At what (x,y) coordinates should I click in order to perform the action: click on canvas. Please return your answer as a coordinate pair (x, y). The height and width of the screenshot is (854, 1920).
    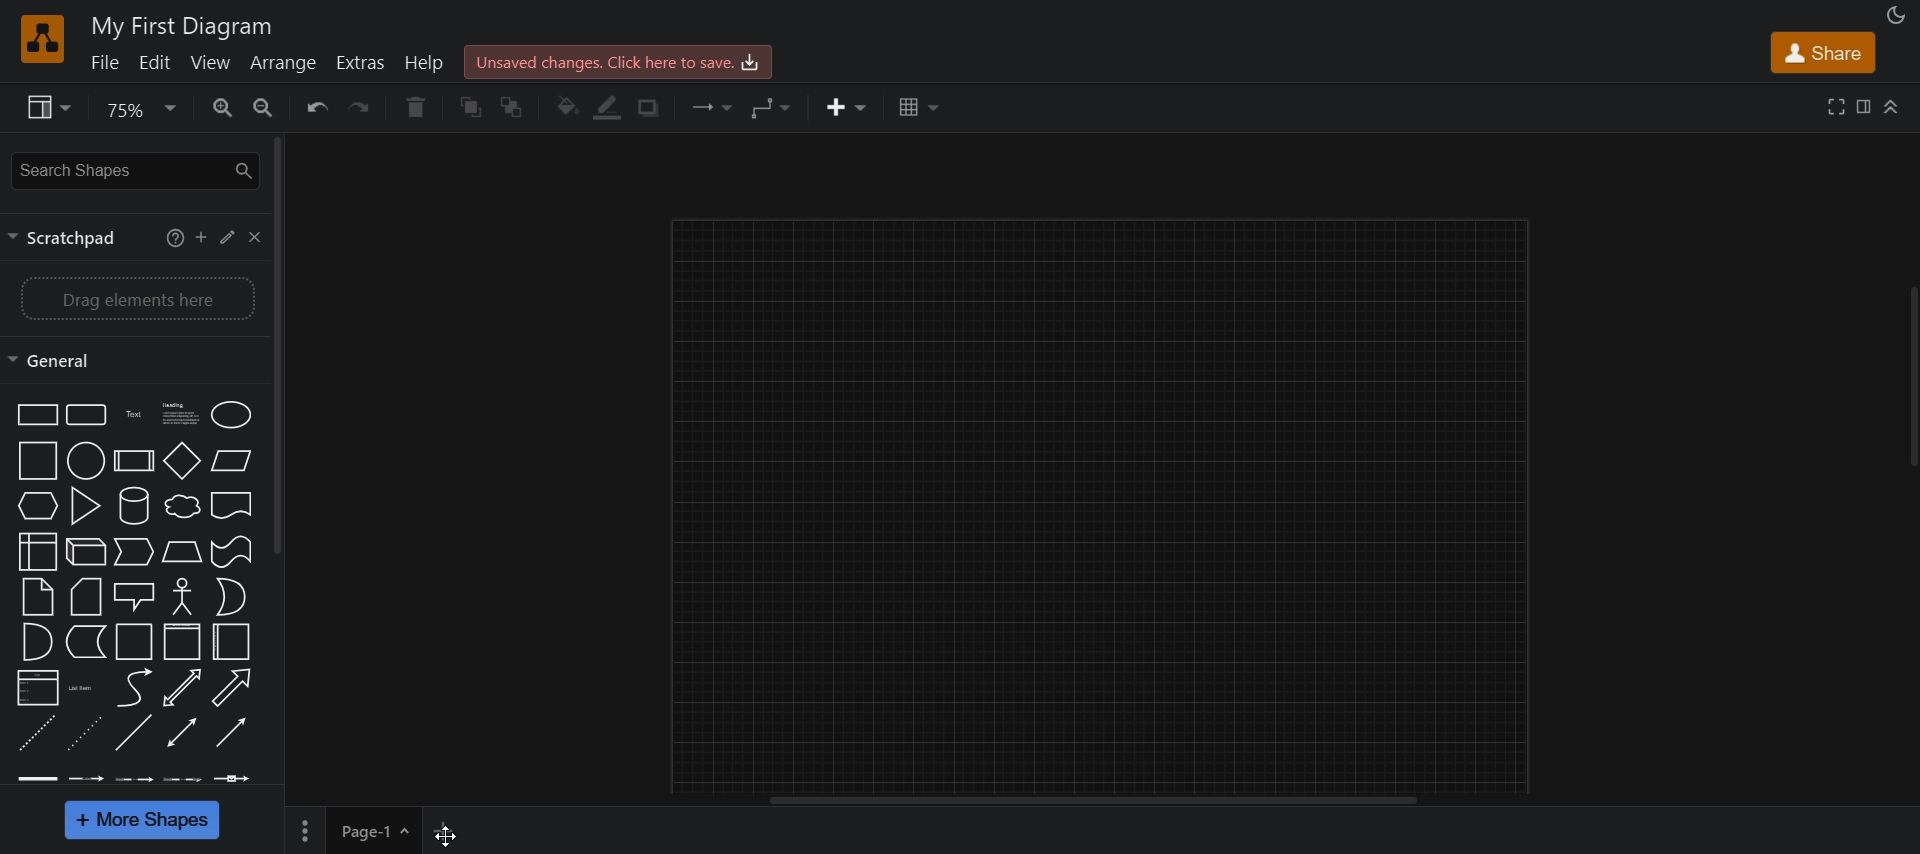
    Looking at the image, I should click on (1096, 496).